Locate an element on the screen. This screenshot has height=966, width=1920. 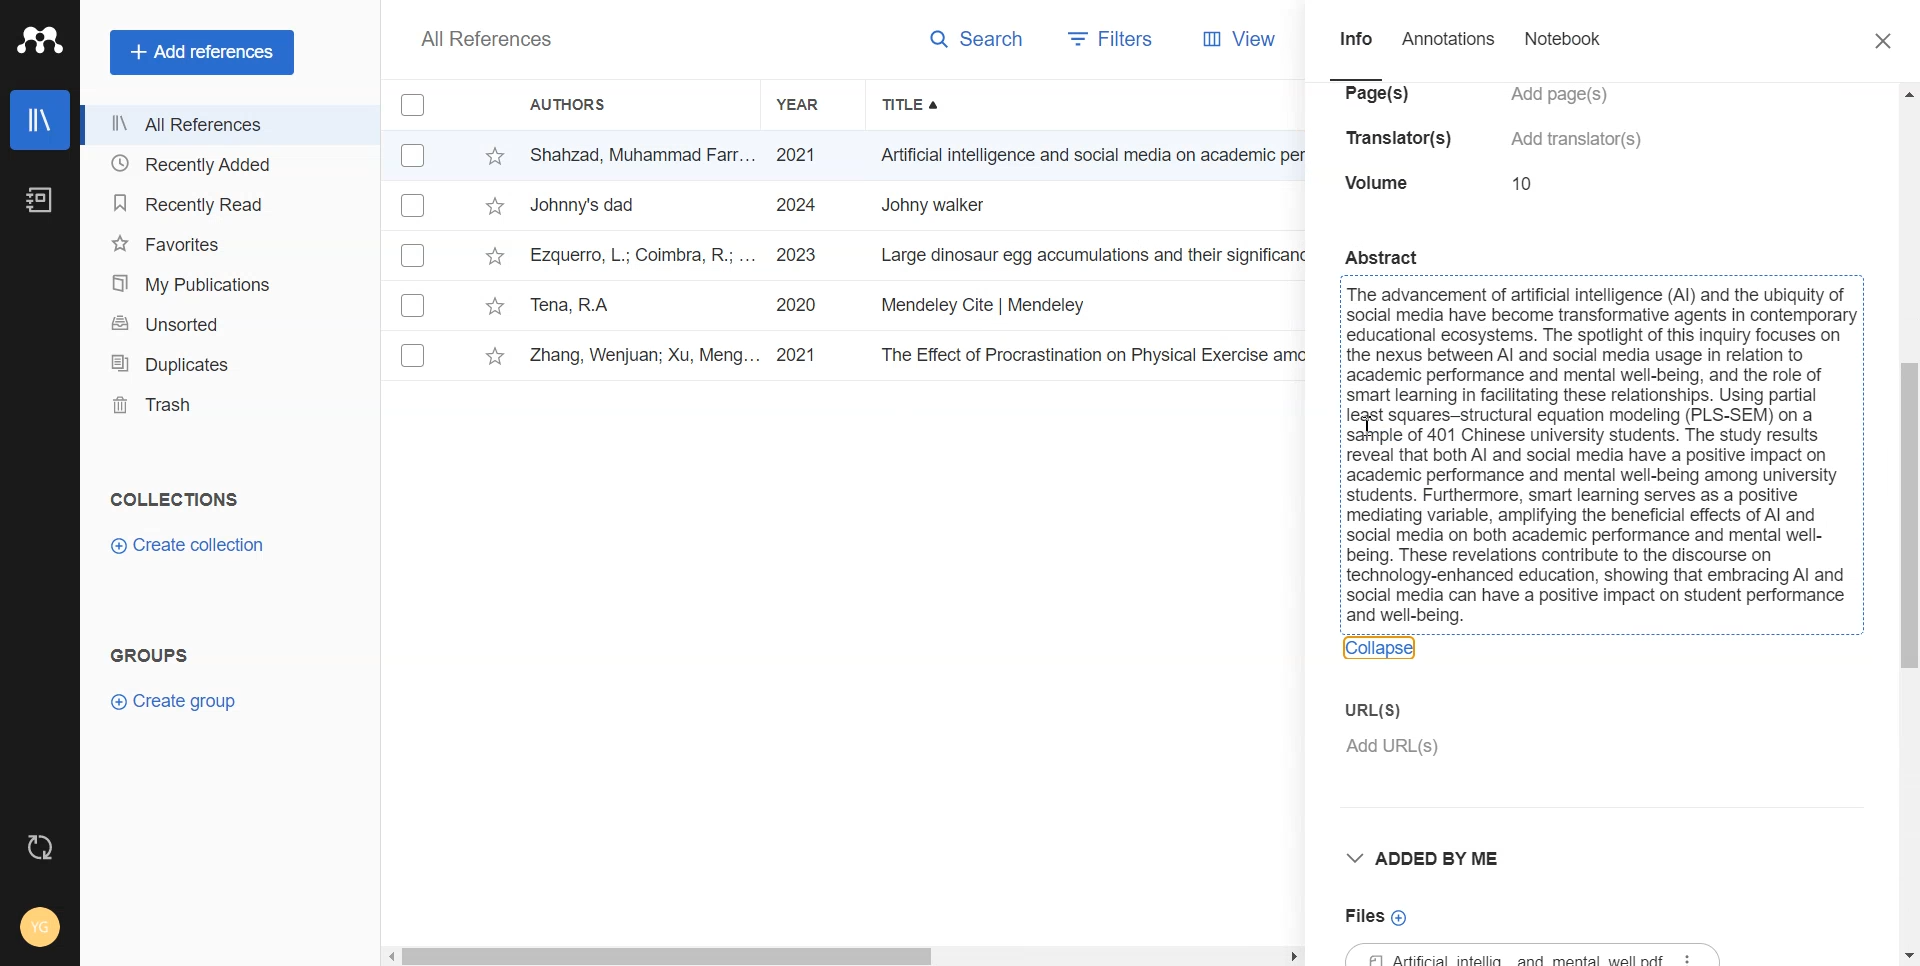
Notebook is located at coordinates (1570, 38).